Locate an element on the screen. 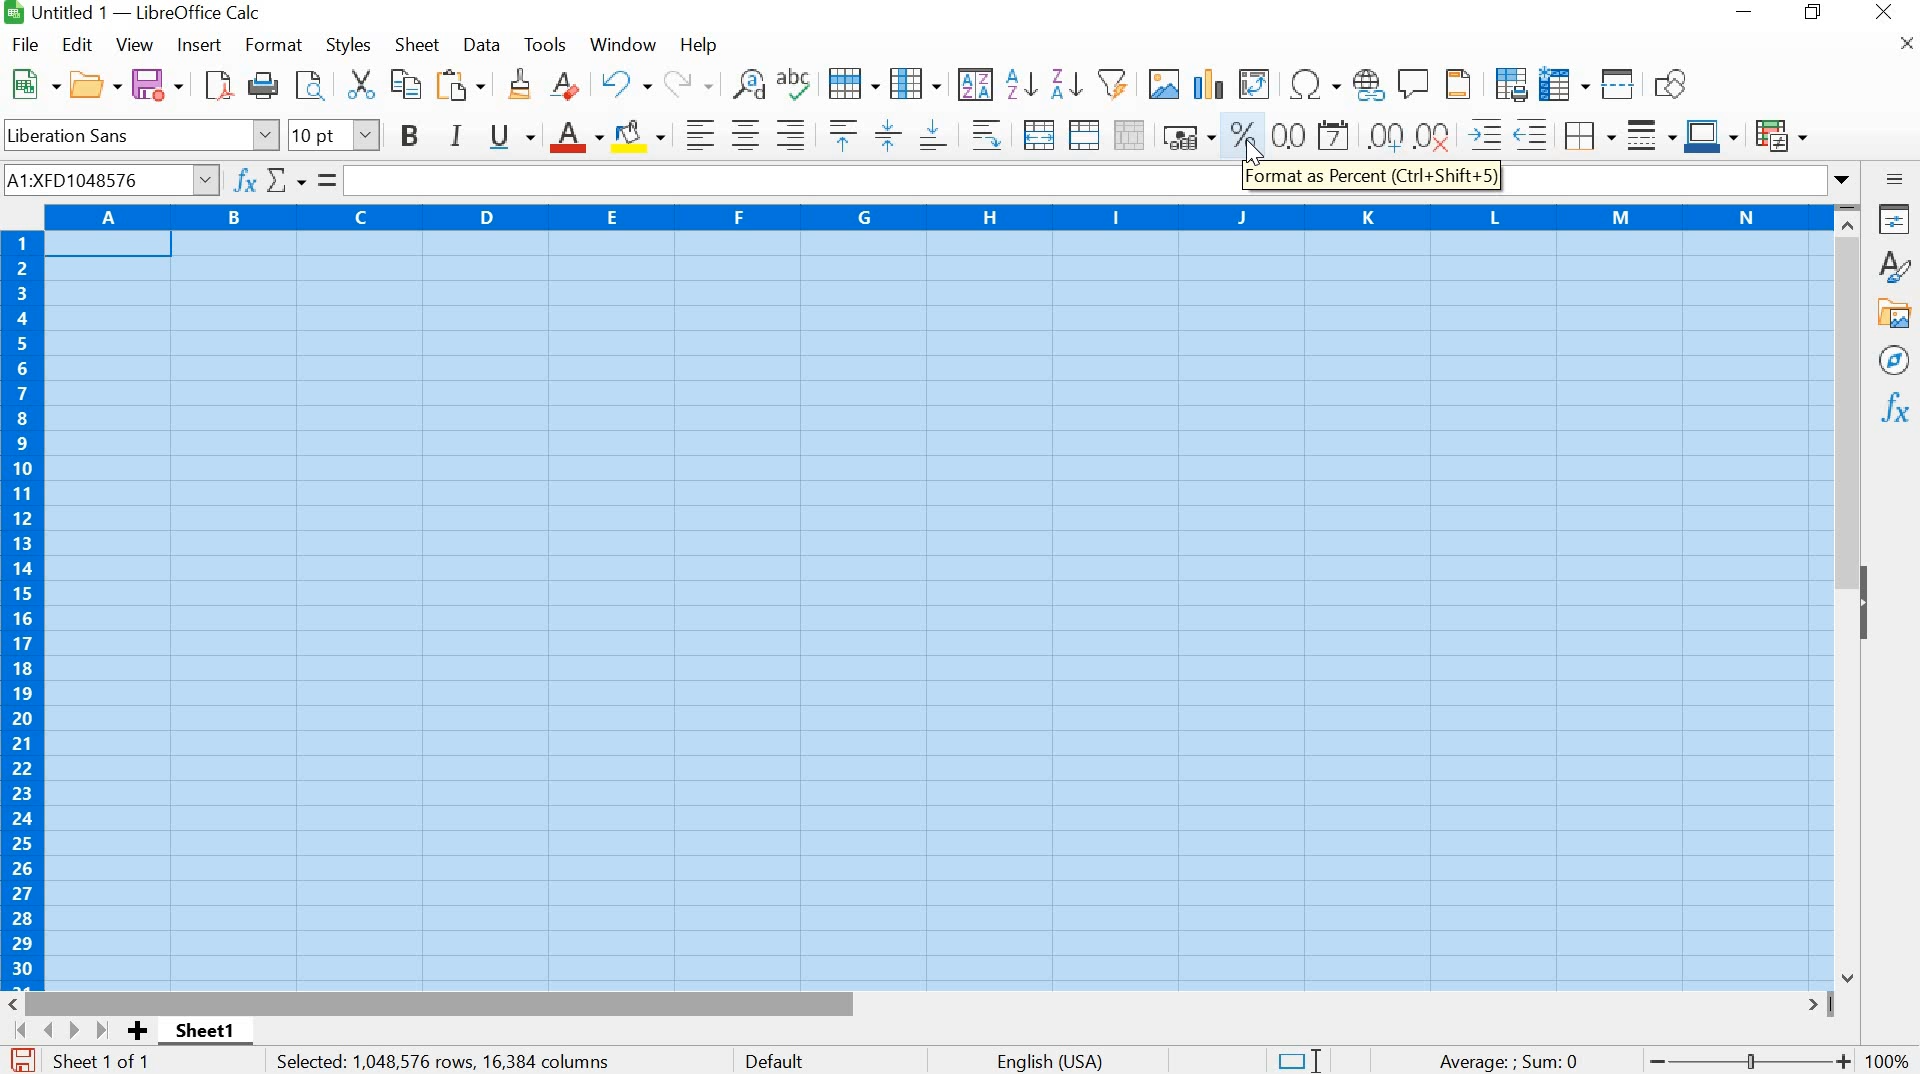  Borders is located at coordinates (1586, 134).